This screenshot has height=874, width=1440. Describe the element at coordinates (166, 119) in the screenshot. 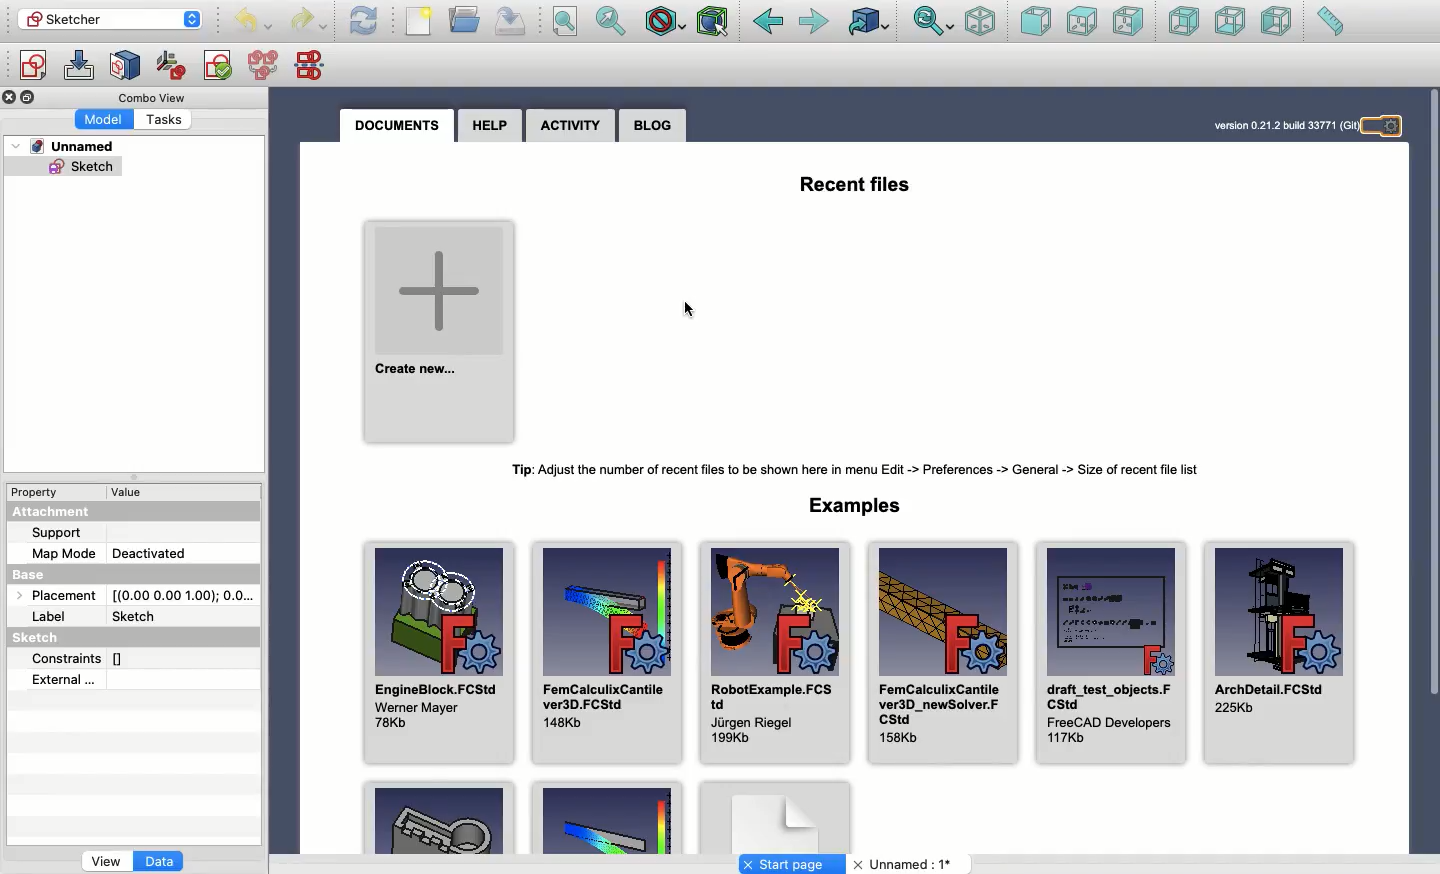

I see `Tasks` at that location.